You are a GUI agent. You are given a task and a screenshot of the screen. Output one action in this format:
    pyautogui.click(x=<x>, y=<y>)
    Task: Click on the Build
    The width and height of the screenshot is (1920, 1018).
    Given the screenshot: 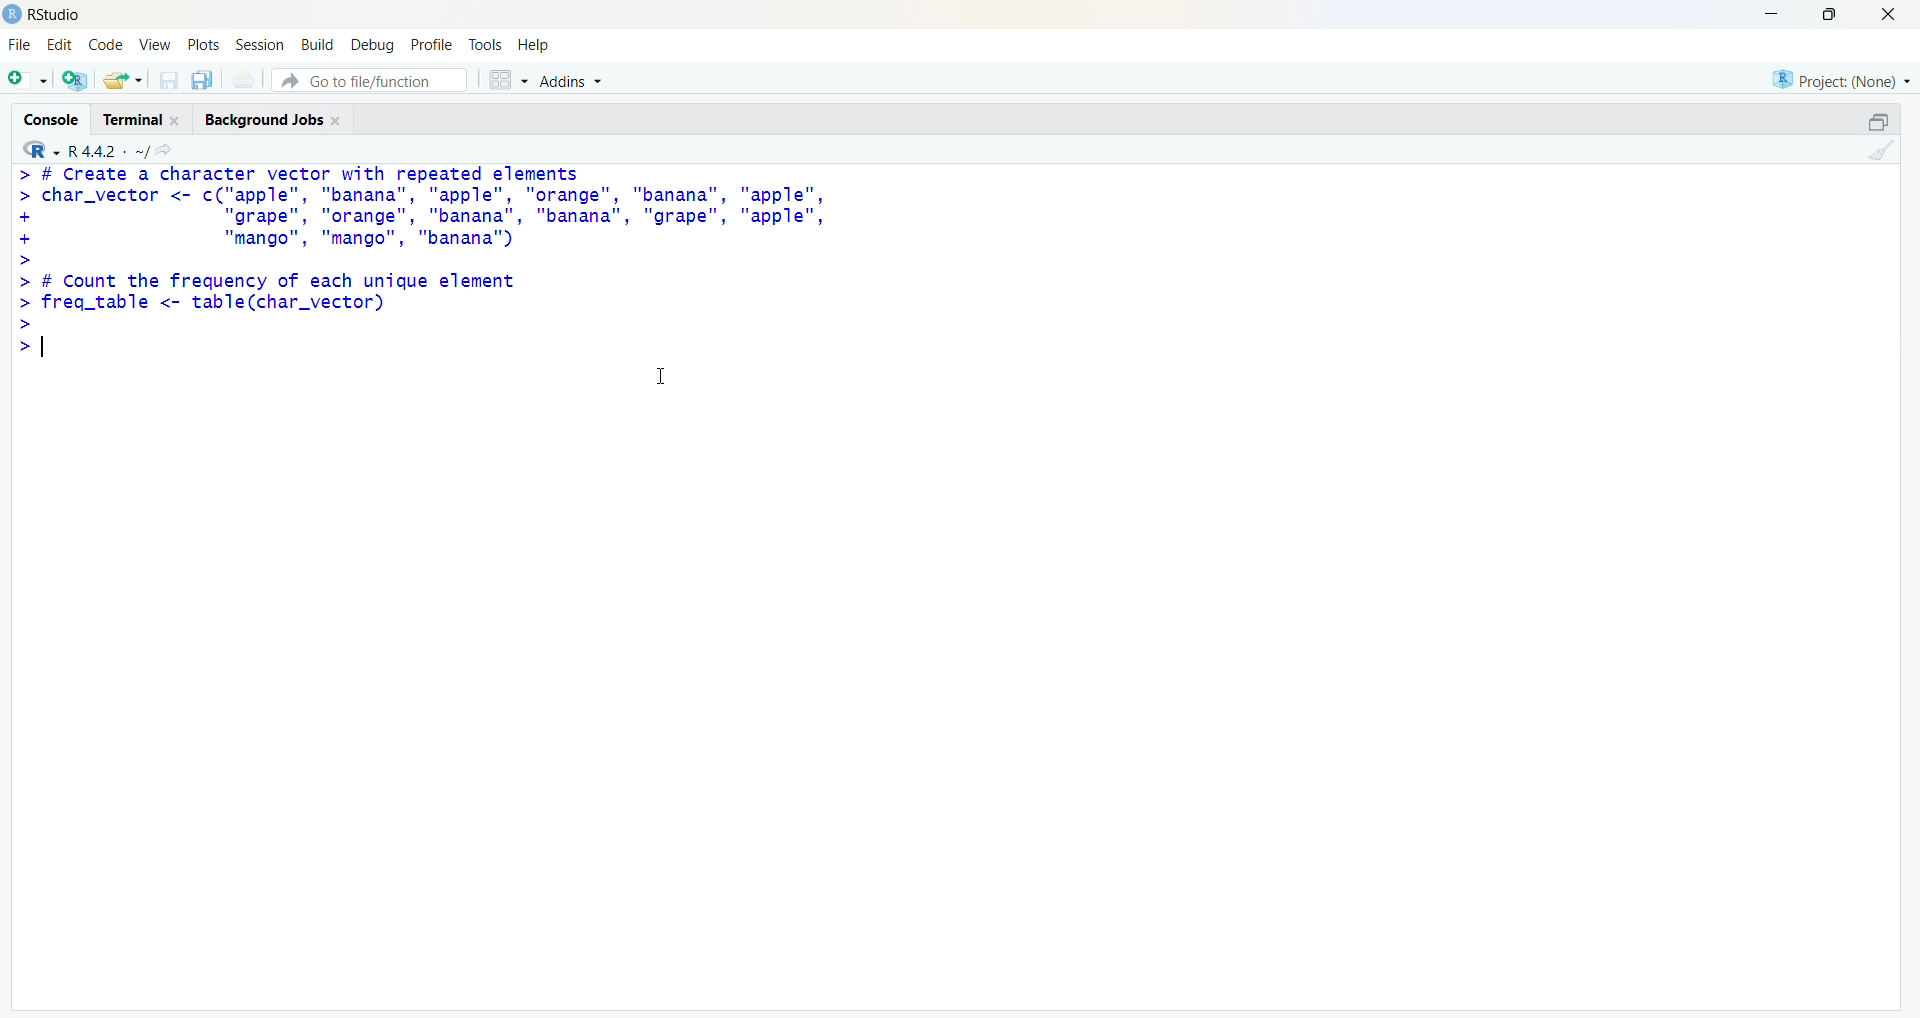 What is the action you would take?
    pyautogui.click(x=319, y=47)
    